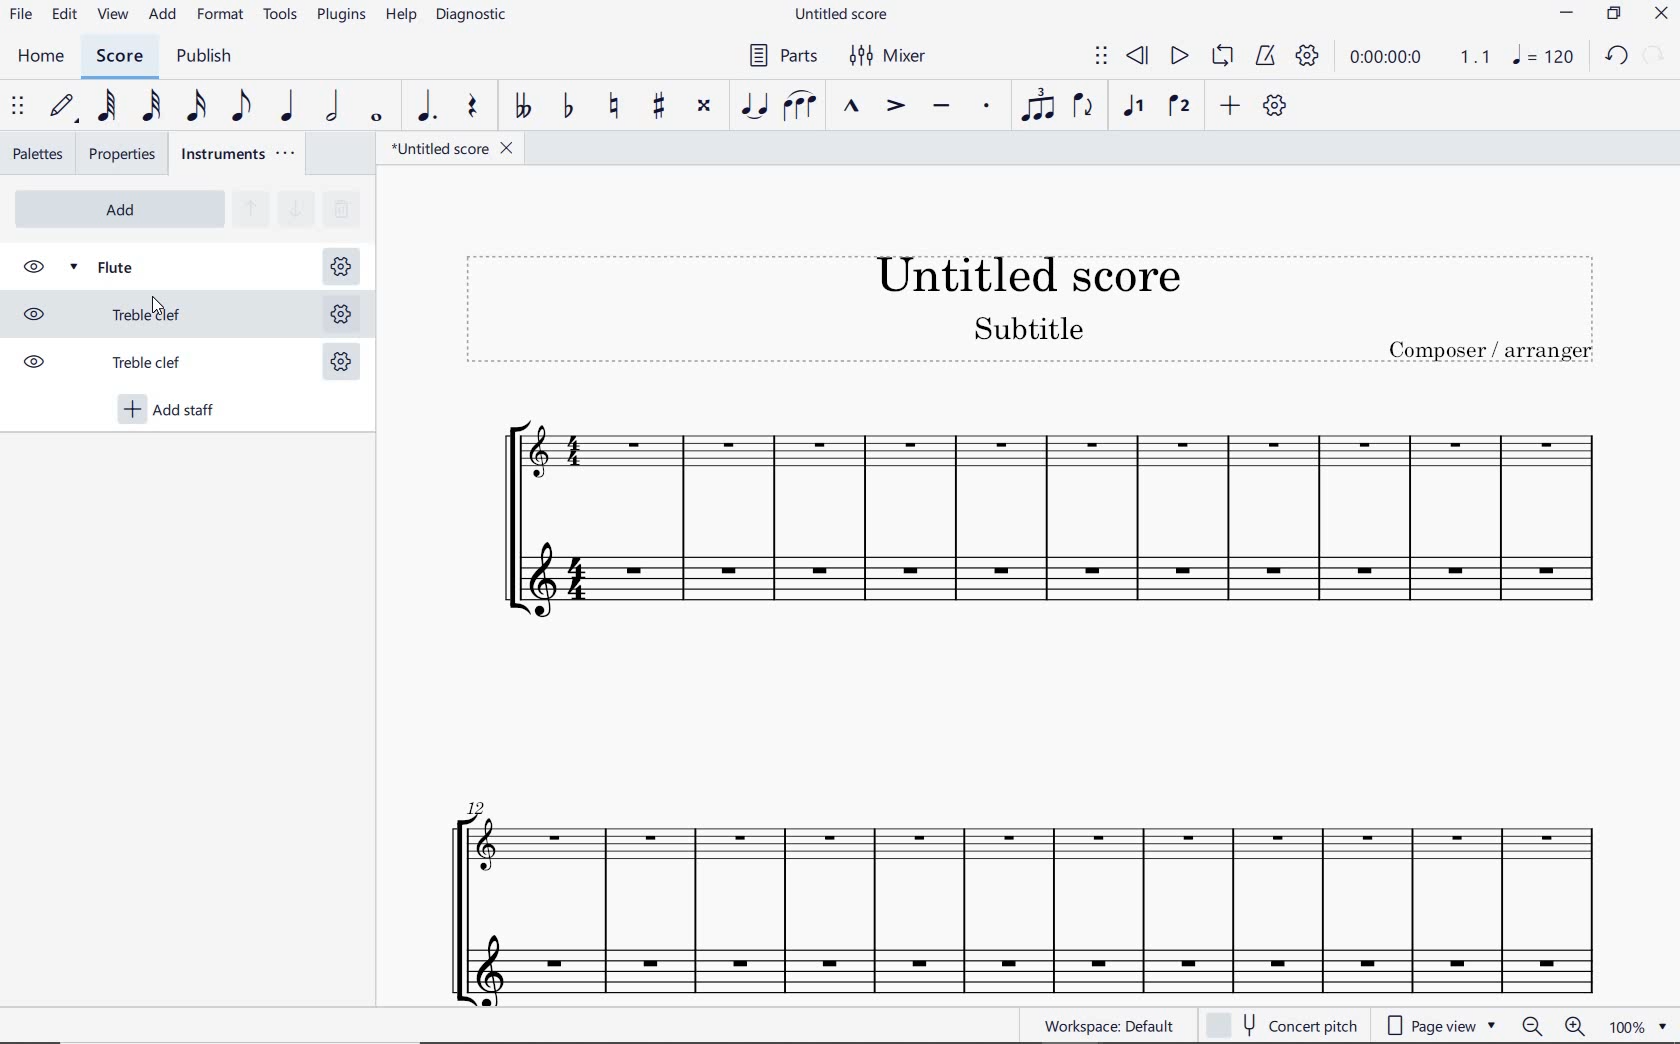  What do you see at coordinates (1439, 1024) in the screenshot?
I see `page view` at bounding box center [1439, 1024].